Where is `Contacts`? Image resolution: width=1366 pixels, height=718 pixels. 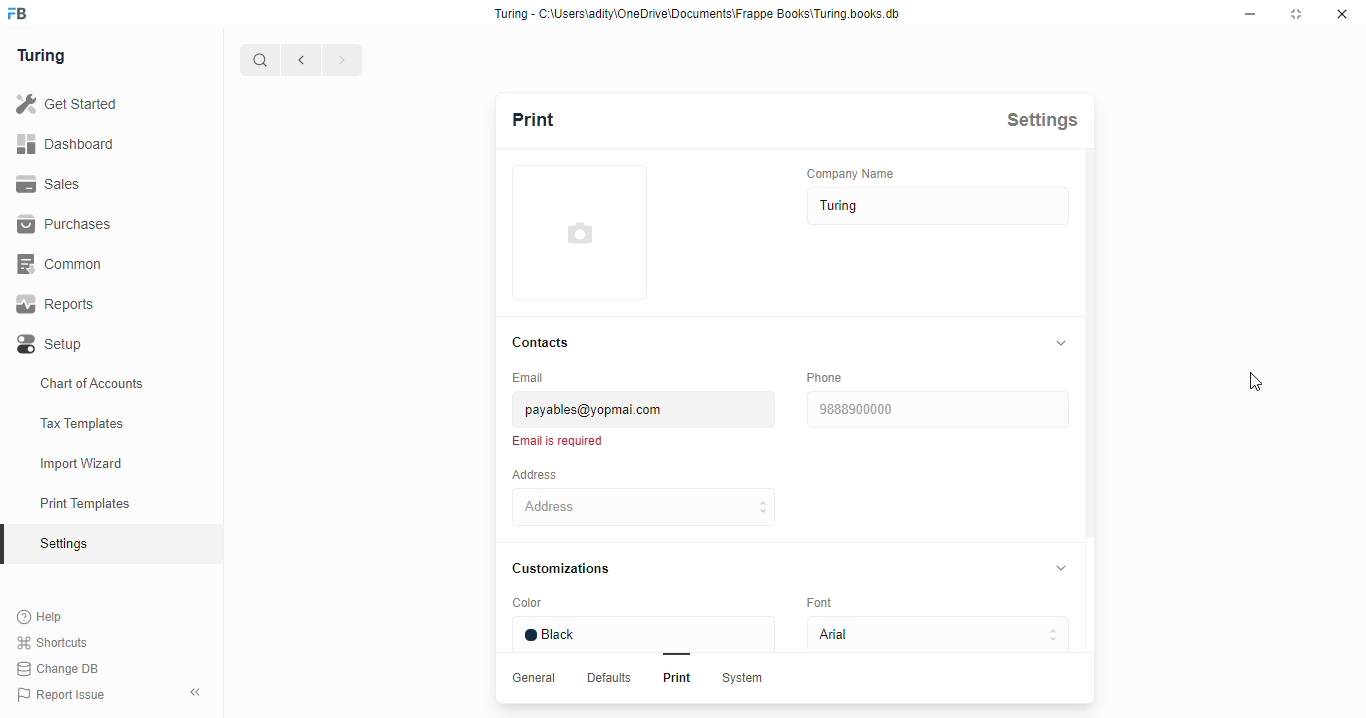
Contacts is located at coordinates (547, 341).